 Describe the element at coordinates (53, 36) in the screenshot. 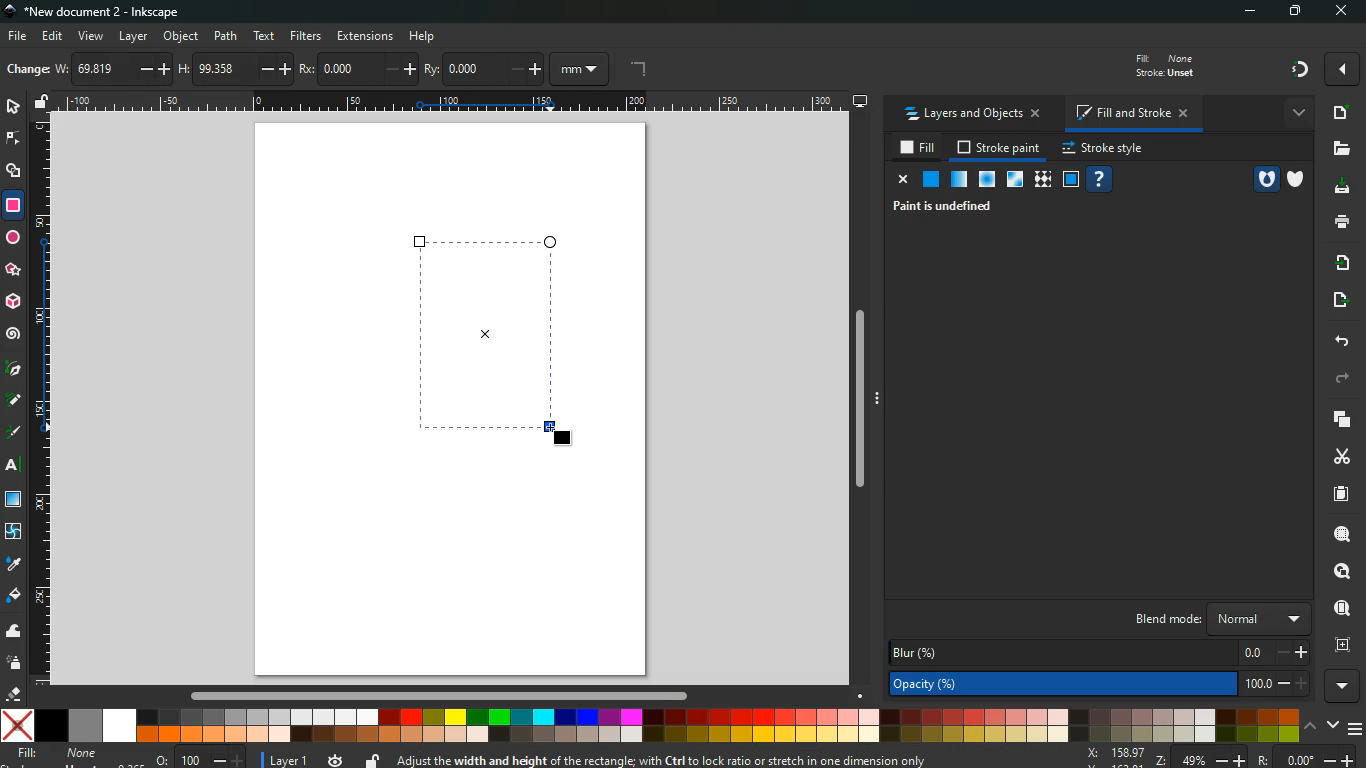

I see `edit` at that location.